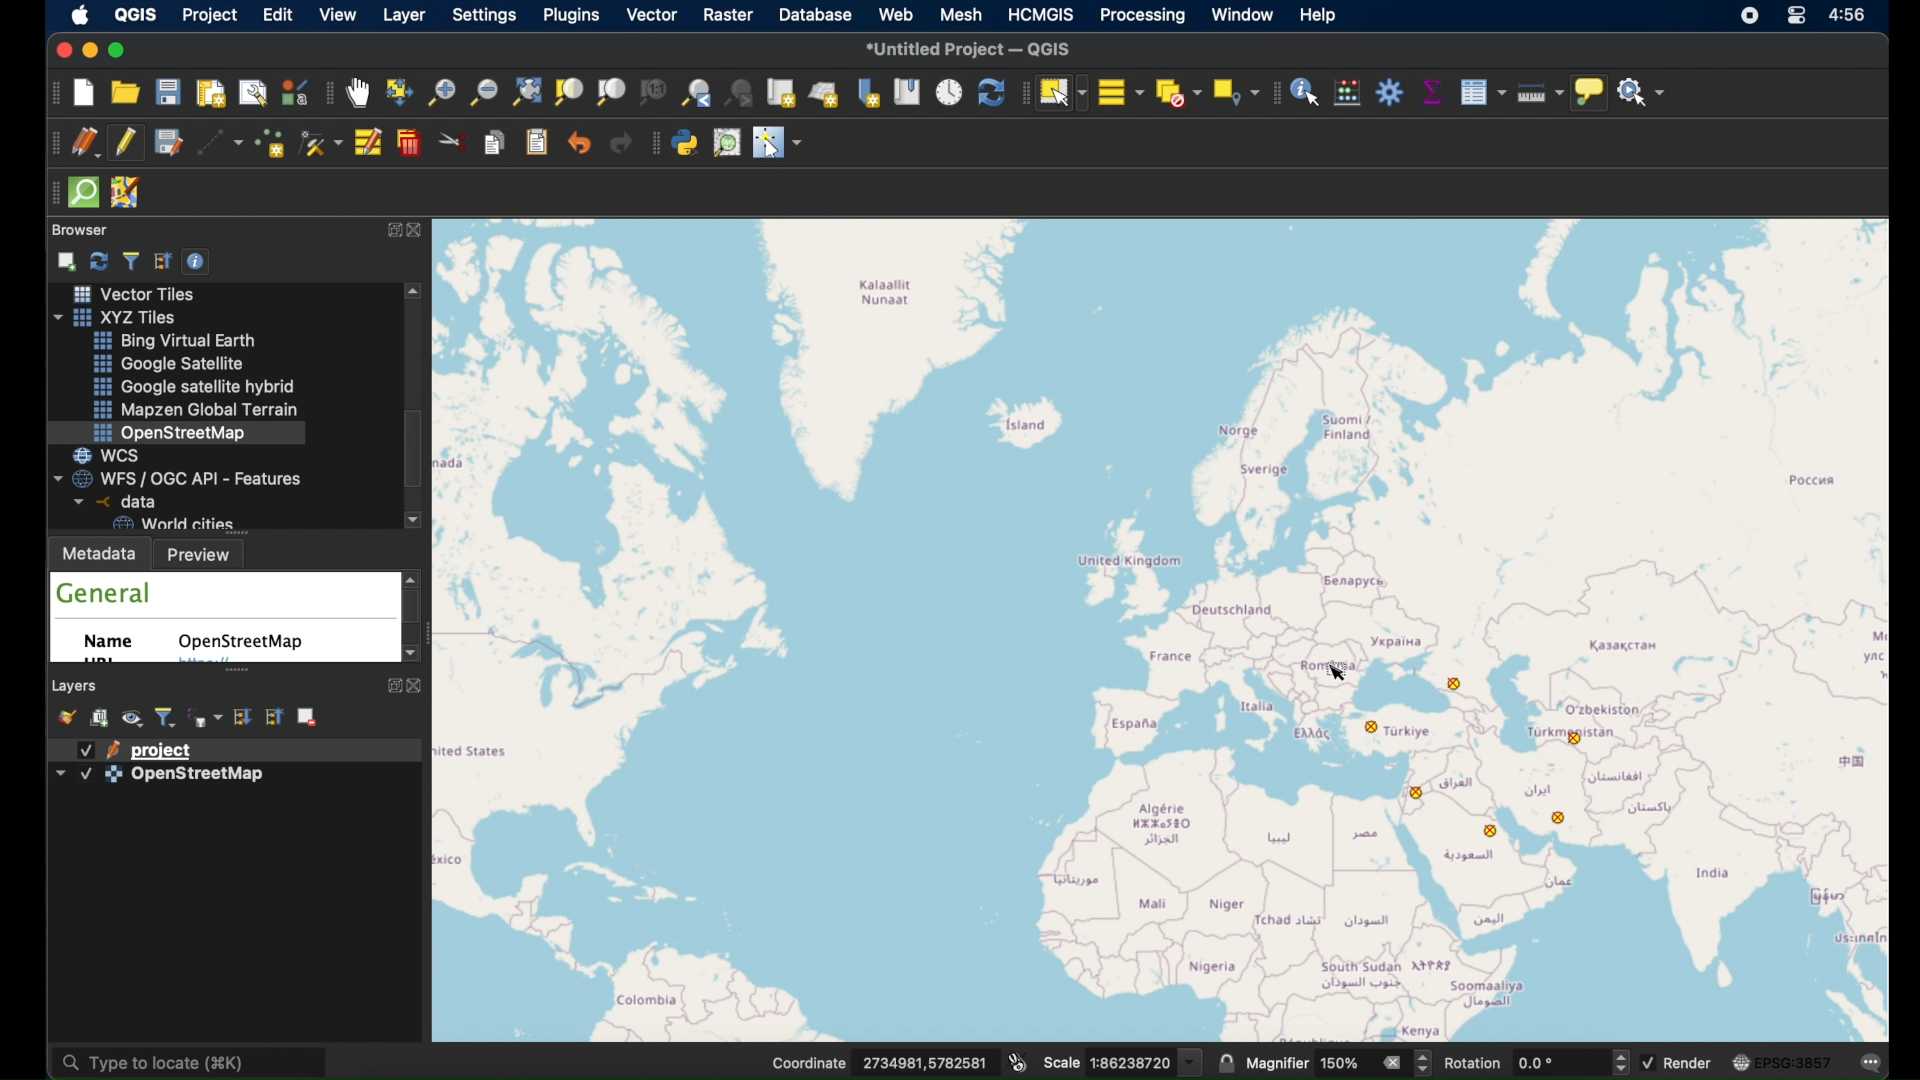 The image size is (1920, 1080). What do you see at coordinates (482, 91) in the screenshot?
I see `zoom out` at bounding box center [482, 91].